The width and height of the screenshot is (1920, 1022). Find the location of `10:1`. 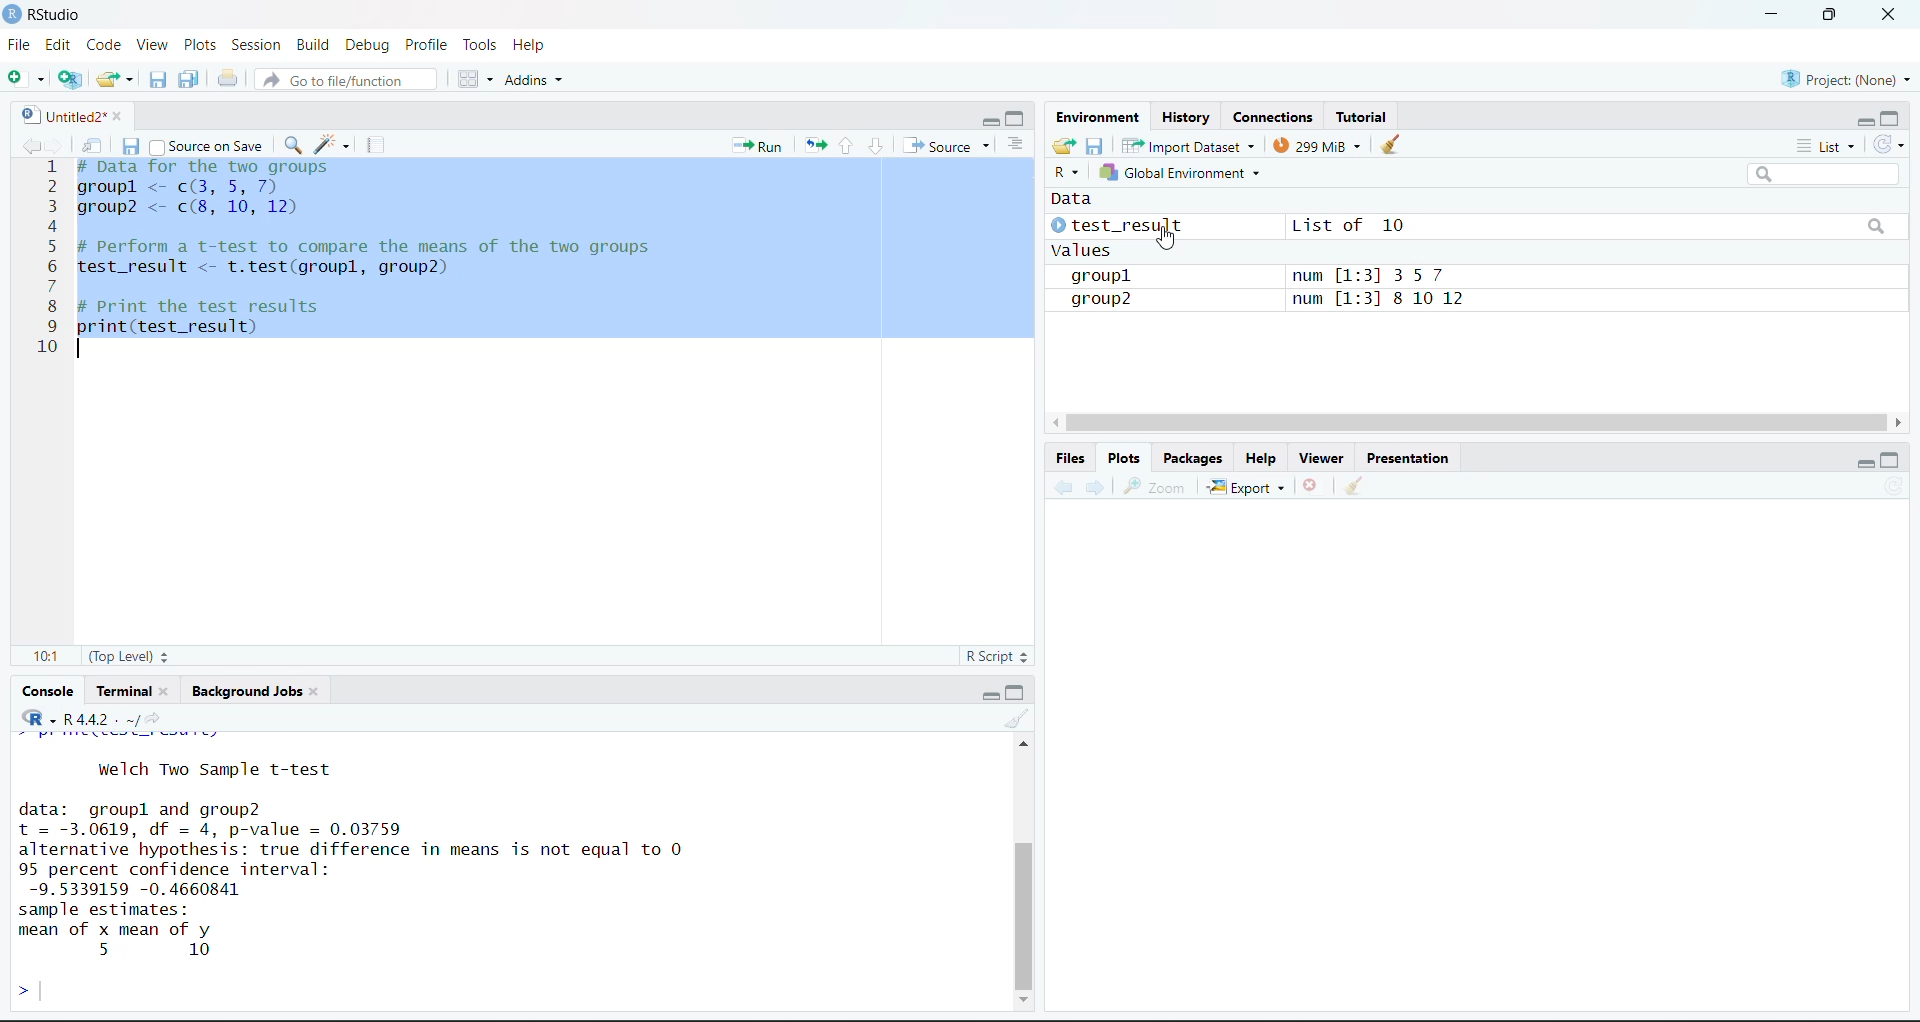

10:1 is located at coordinates (47, 656).